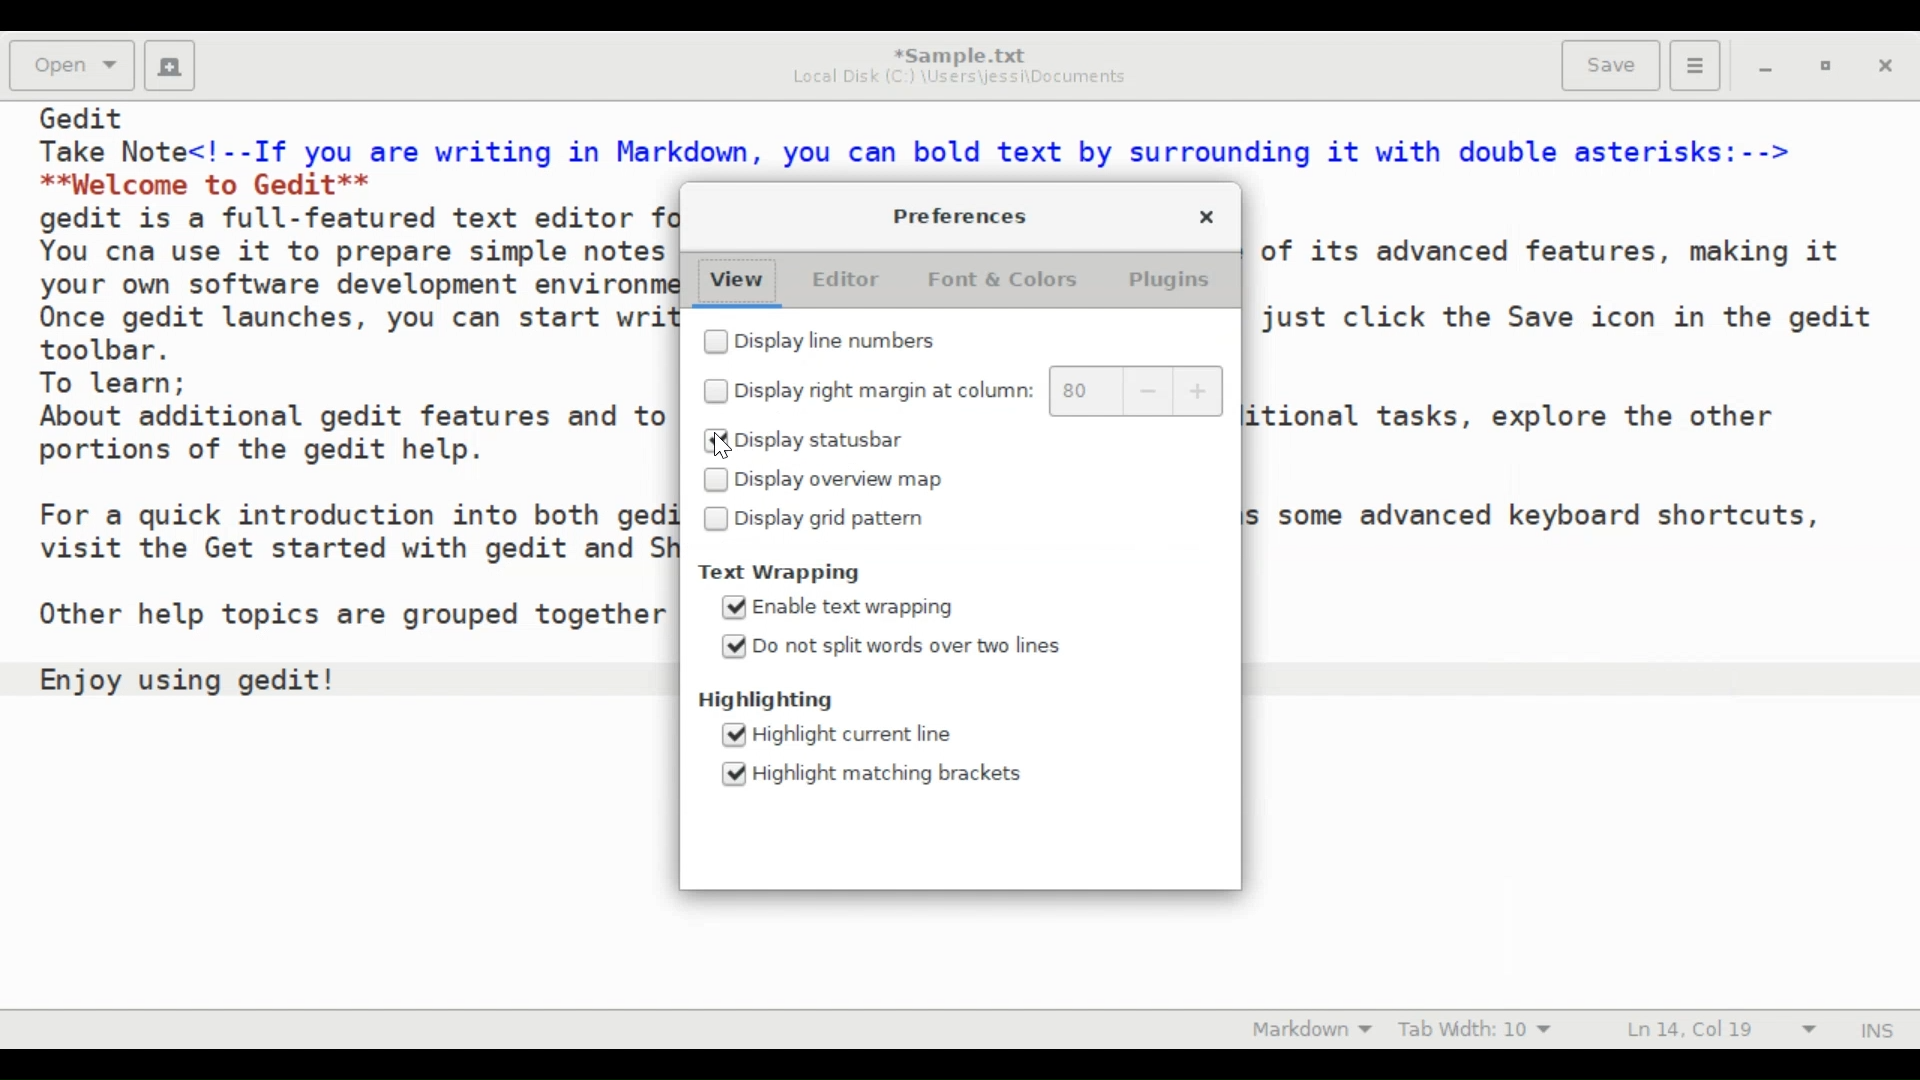 This screenshot has width=1920, height=1080. Describe the element at coordinates (837, 734) in the screenshot. I see `(un)select Highlight current line` at that location.